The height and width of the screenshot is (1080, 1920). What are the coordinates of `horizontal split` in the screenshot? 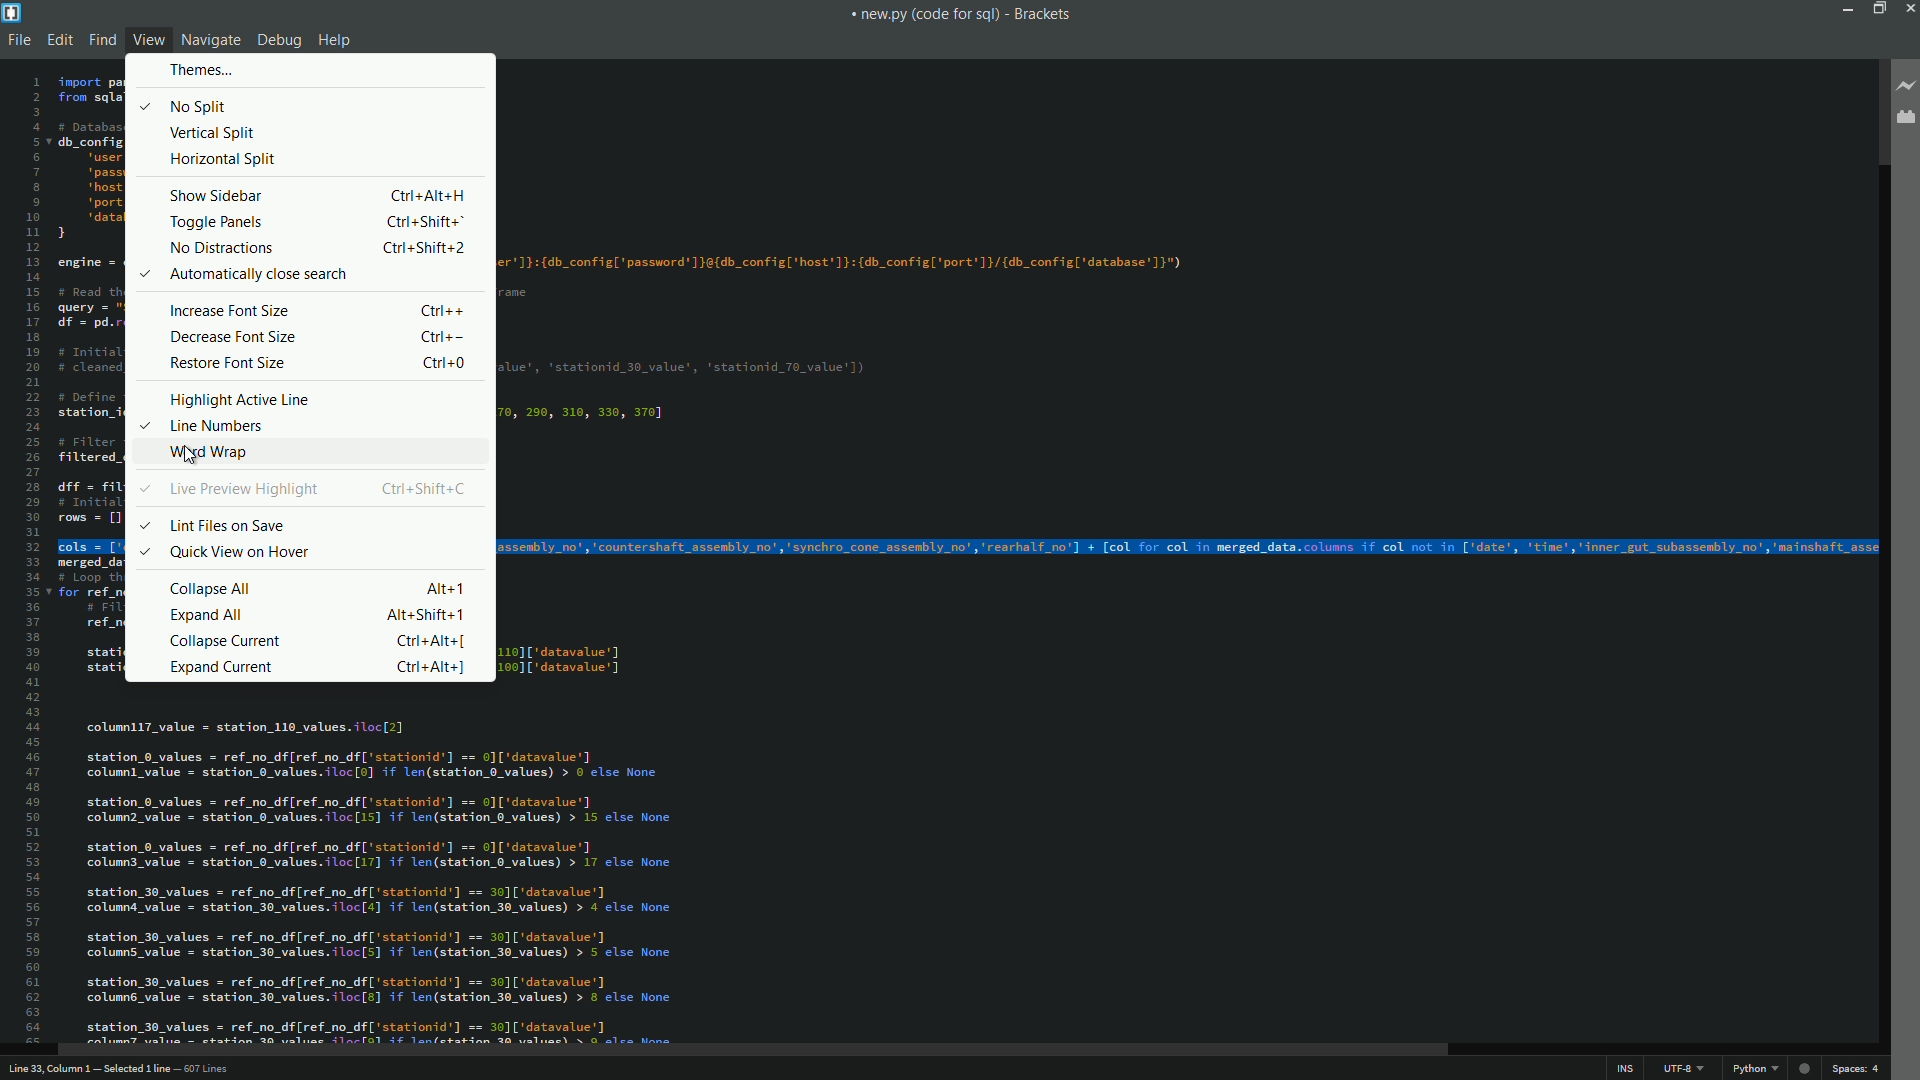 It's located at (223, 160).